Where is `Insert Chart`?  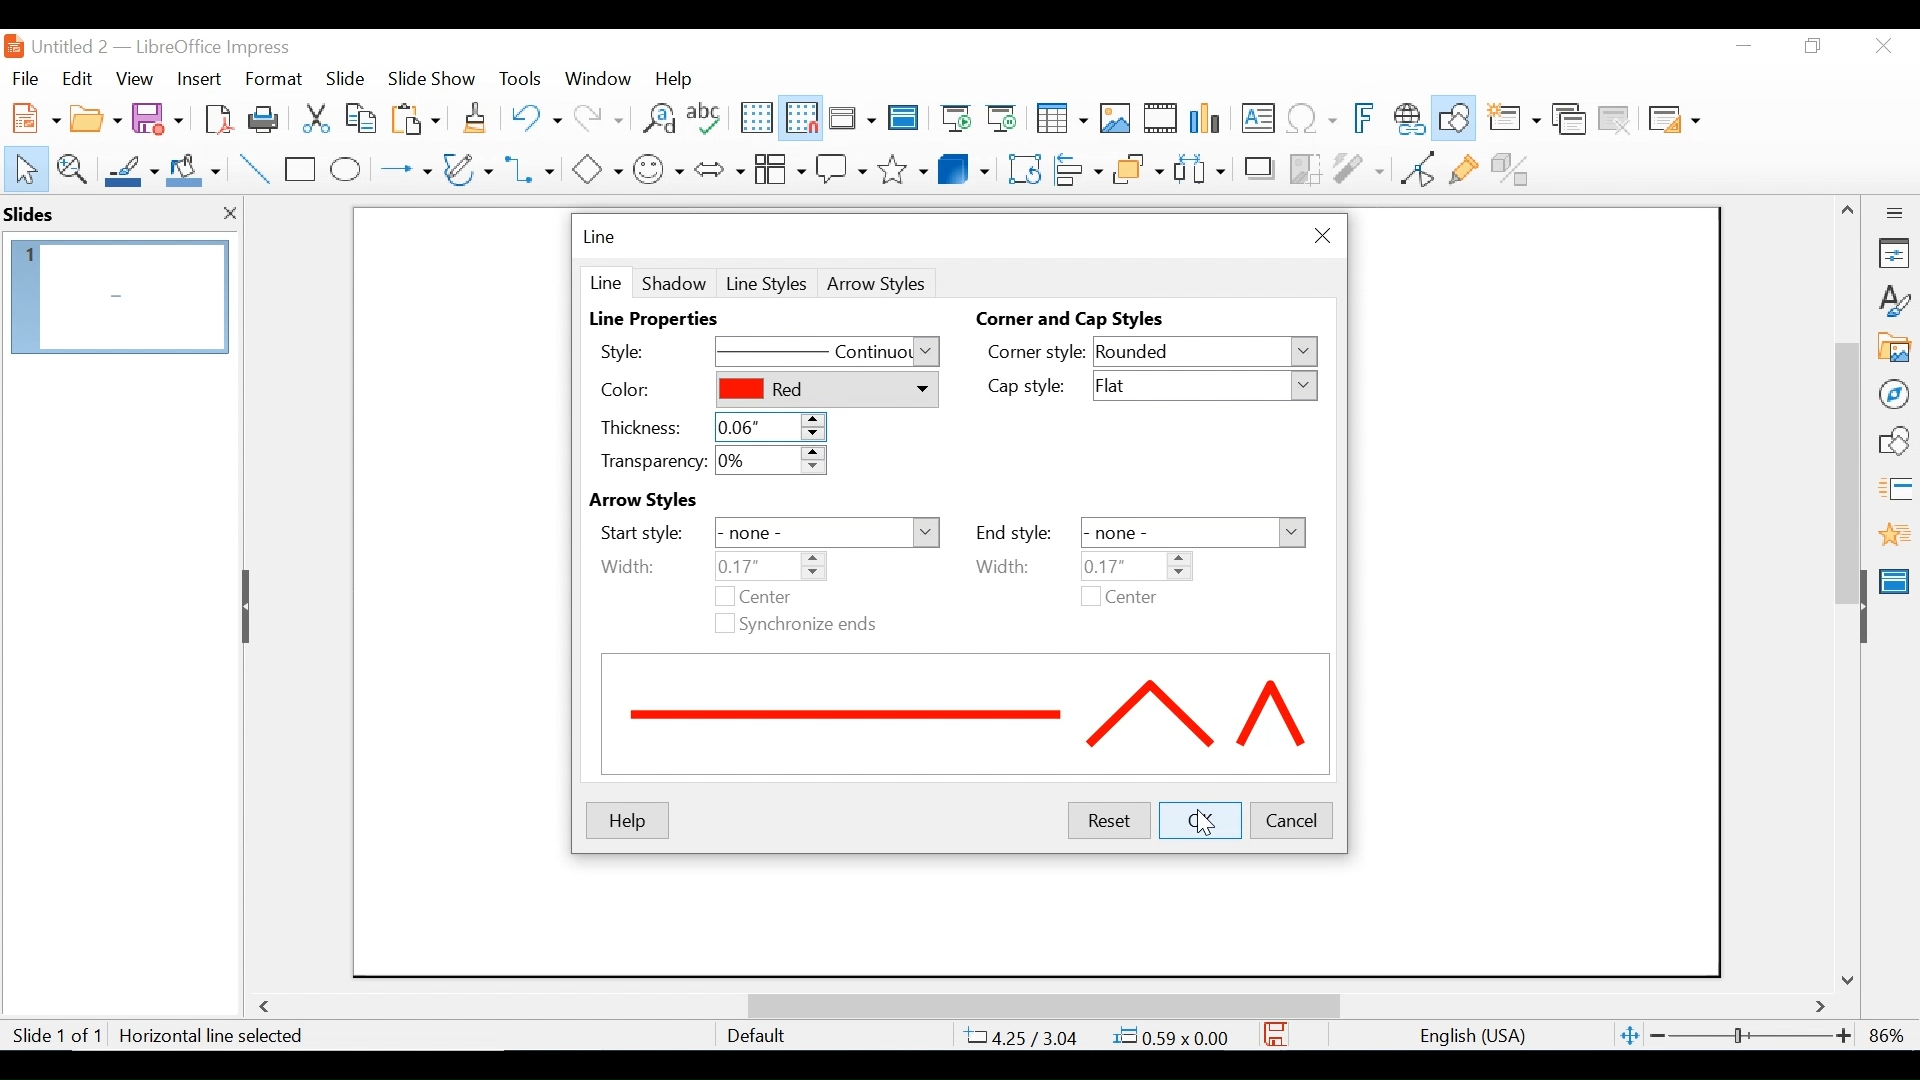 Insert Chart is located at coordinates (1208, 120).